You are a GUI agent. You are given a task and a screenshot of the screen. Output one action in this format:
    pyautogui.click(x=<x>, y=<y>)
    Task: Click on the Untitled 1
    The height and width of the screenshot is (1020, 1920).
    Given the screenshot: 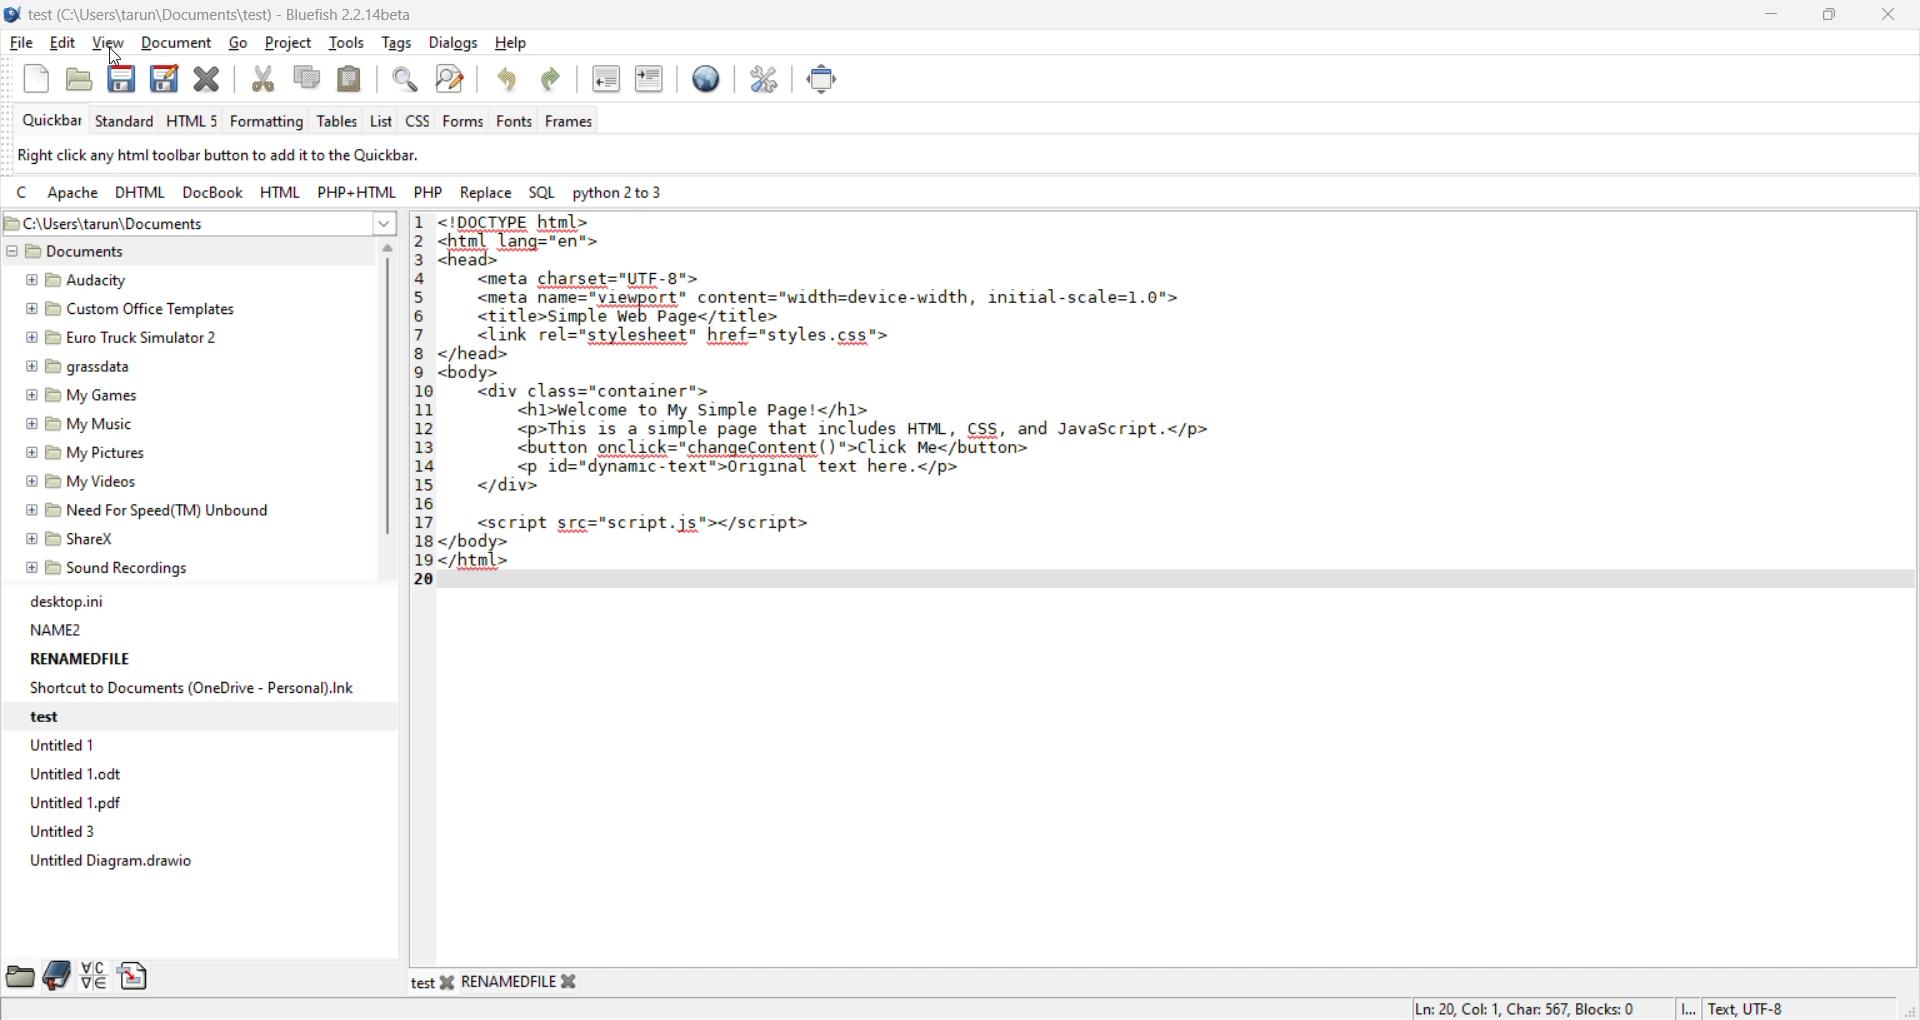 What is the action you would take?
    pyautogui.click(x=63, y=745)
    